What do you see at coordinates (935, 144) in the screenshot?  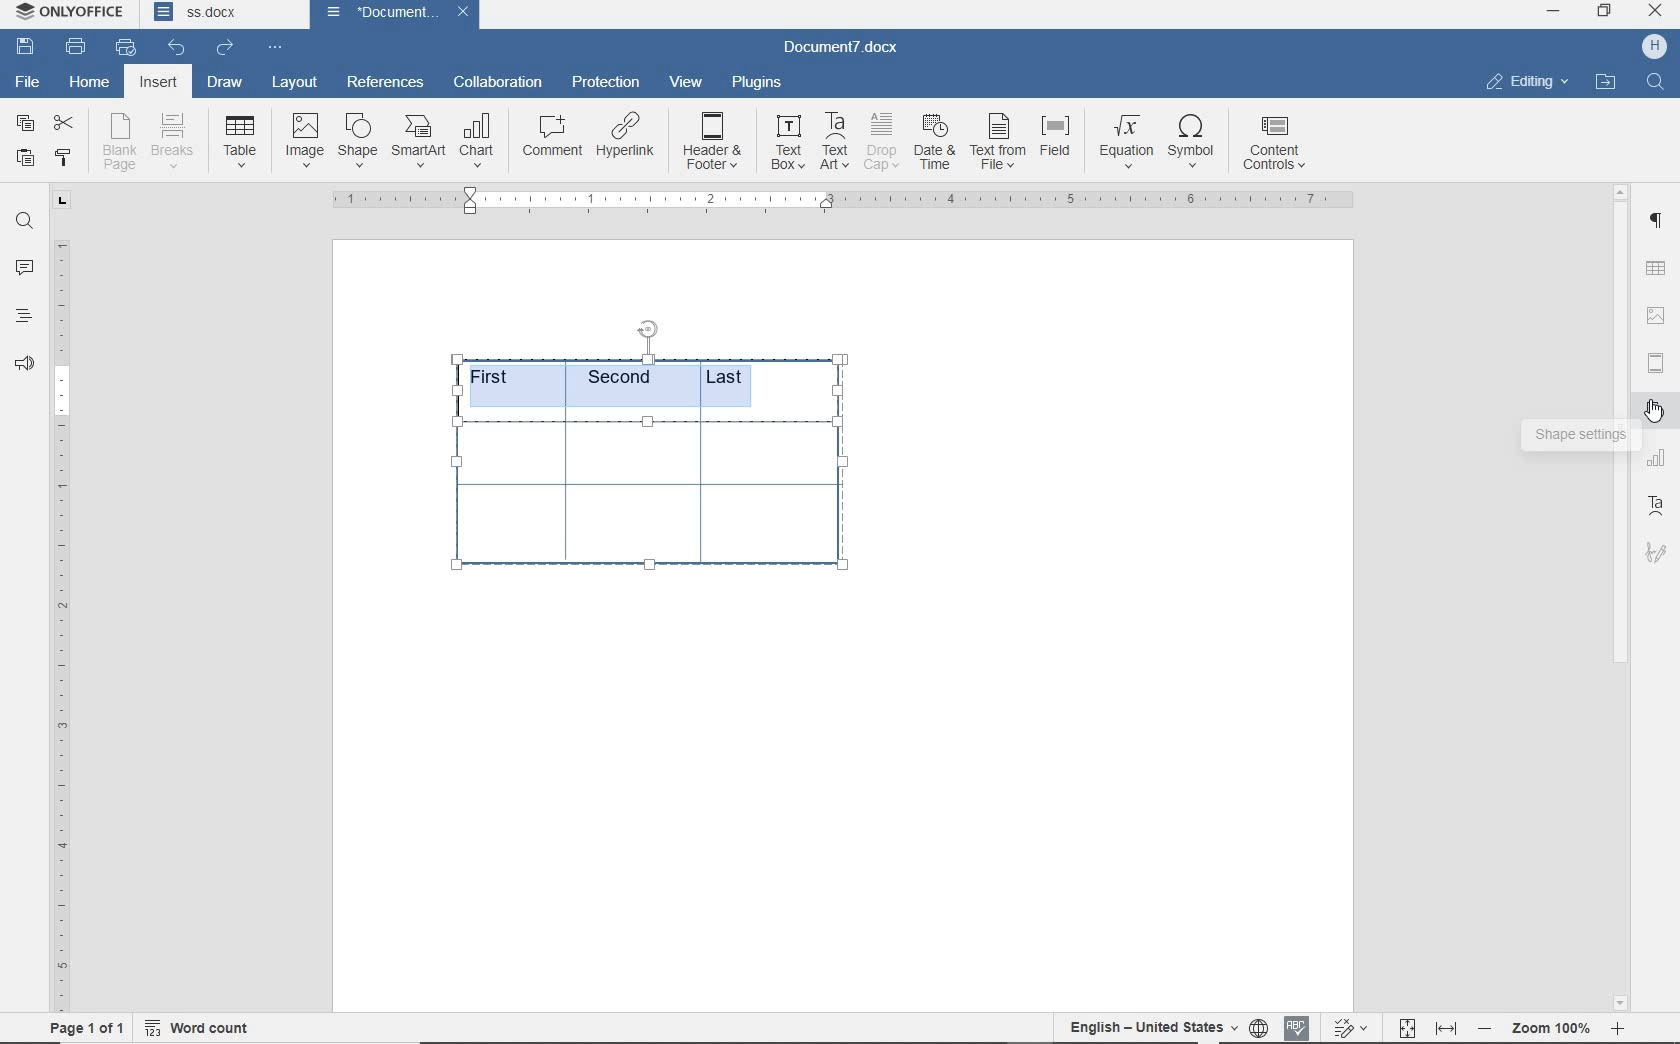 I see `date & time` at bounding box center [935, 144].